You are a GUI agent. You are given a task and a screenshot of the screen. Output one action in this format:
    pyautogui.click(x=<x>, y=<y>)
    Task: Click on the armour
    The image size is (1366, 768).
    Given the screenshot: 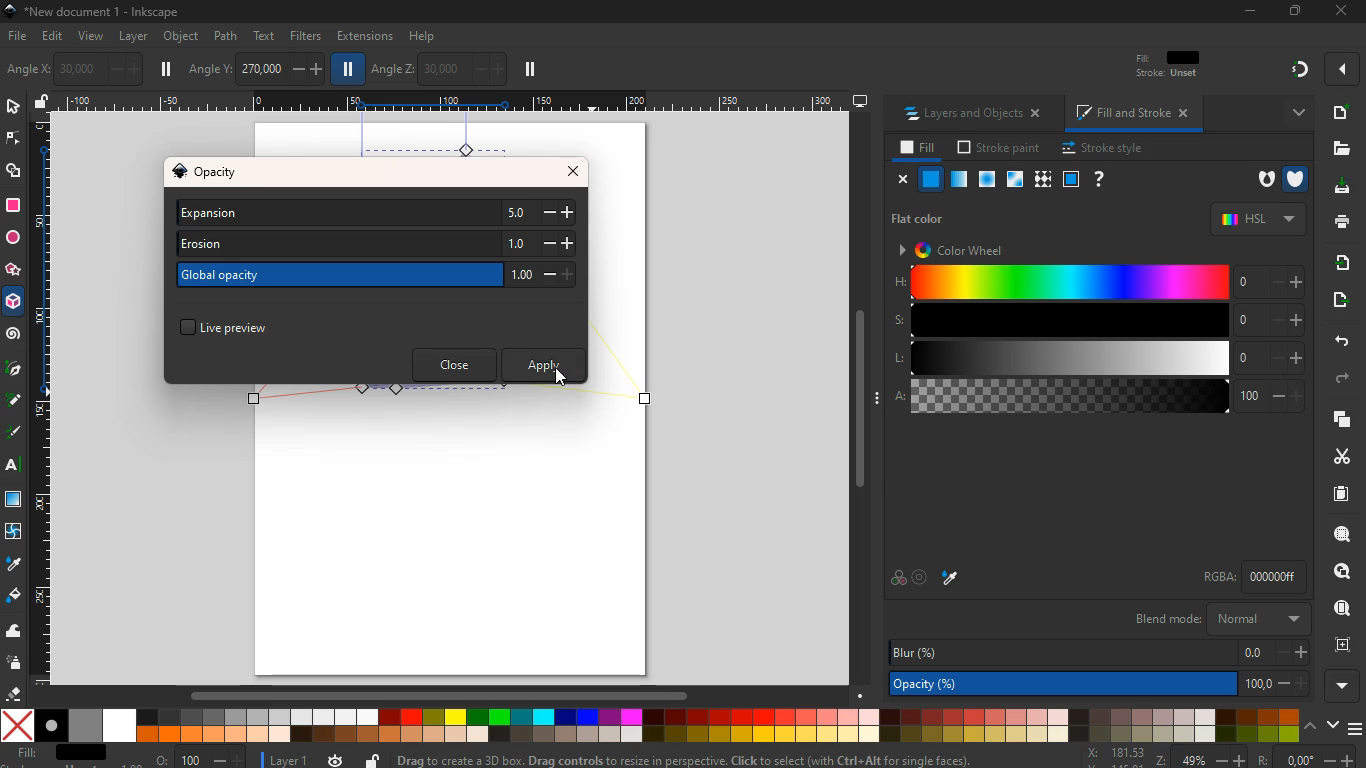 What is the action you would take?
    pyautogui.click(x=1295, y=178)
    